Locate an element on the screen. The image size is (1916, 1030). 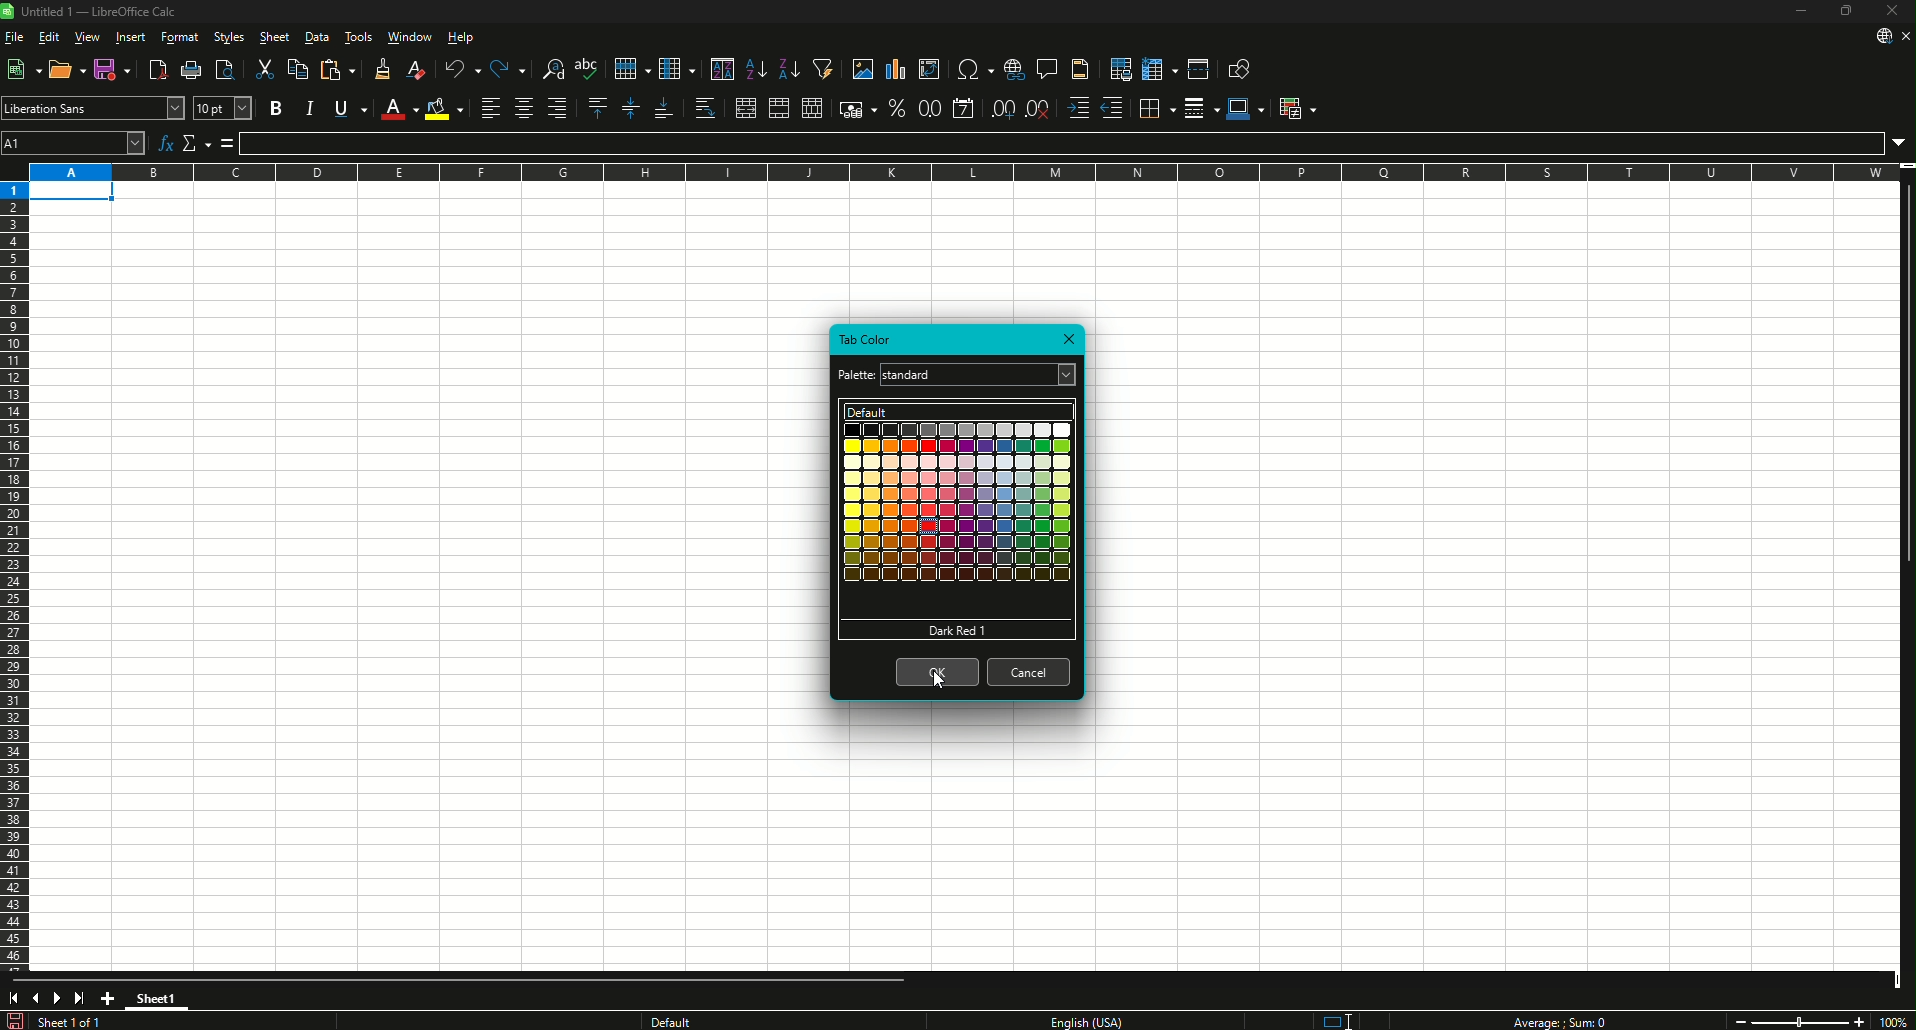
Split Window is located at coordinates (1199, 69).